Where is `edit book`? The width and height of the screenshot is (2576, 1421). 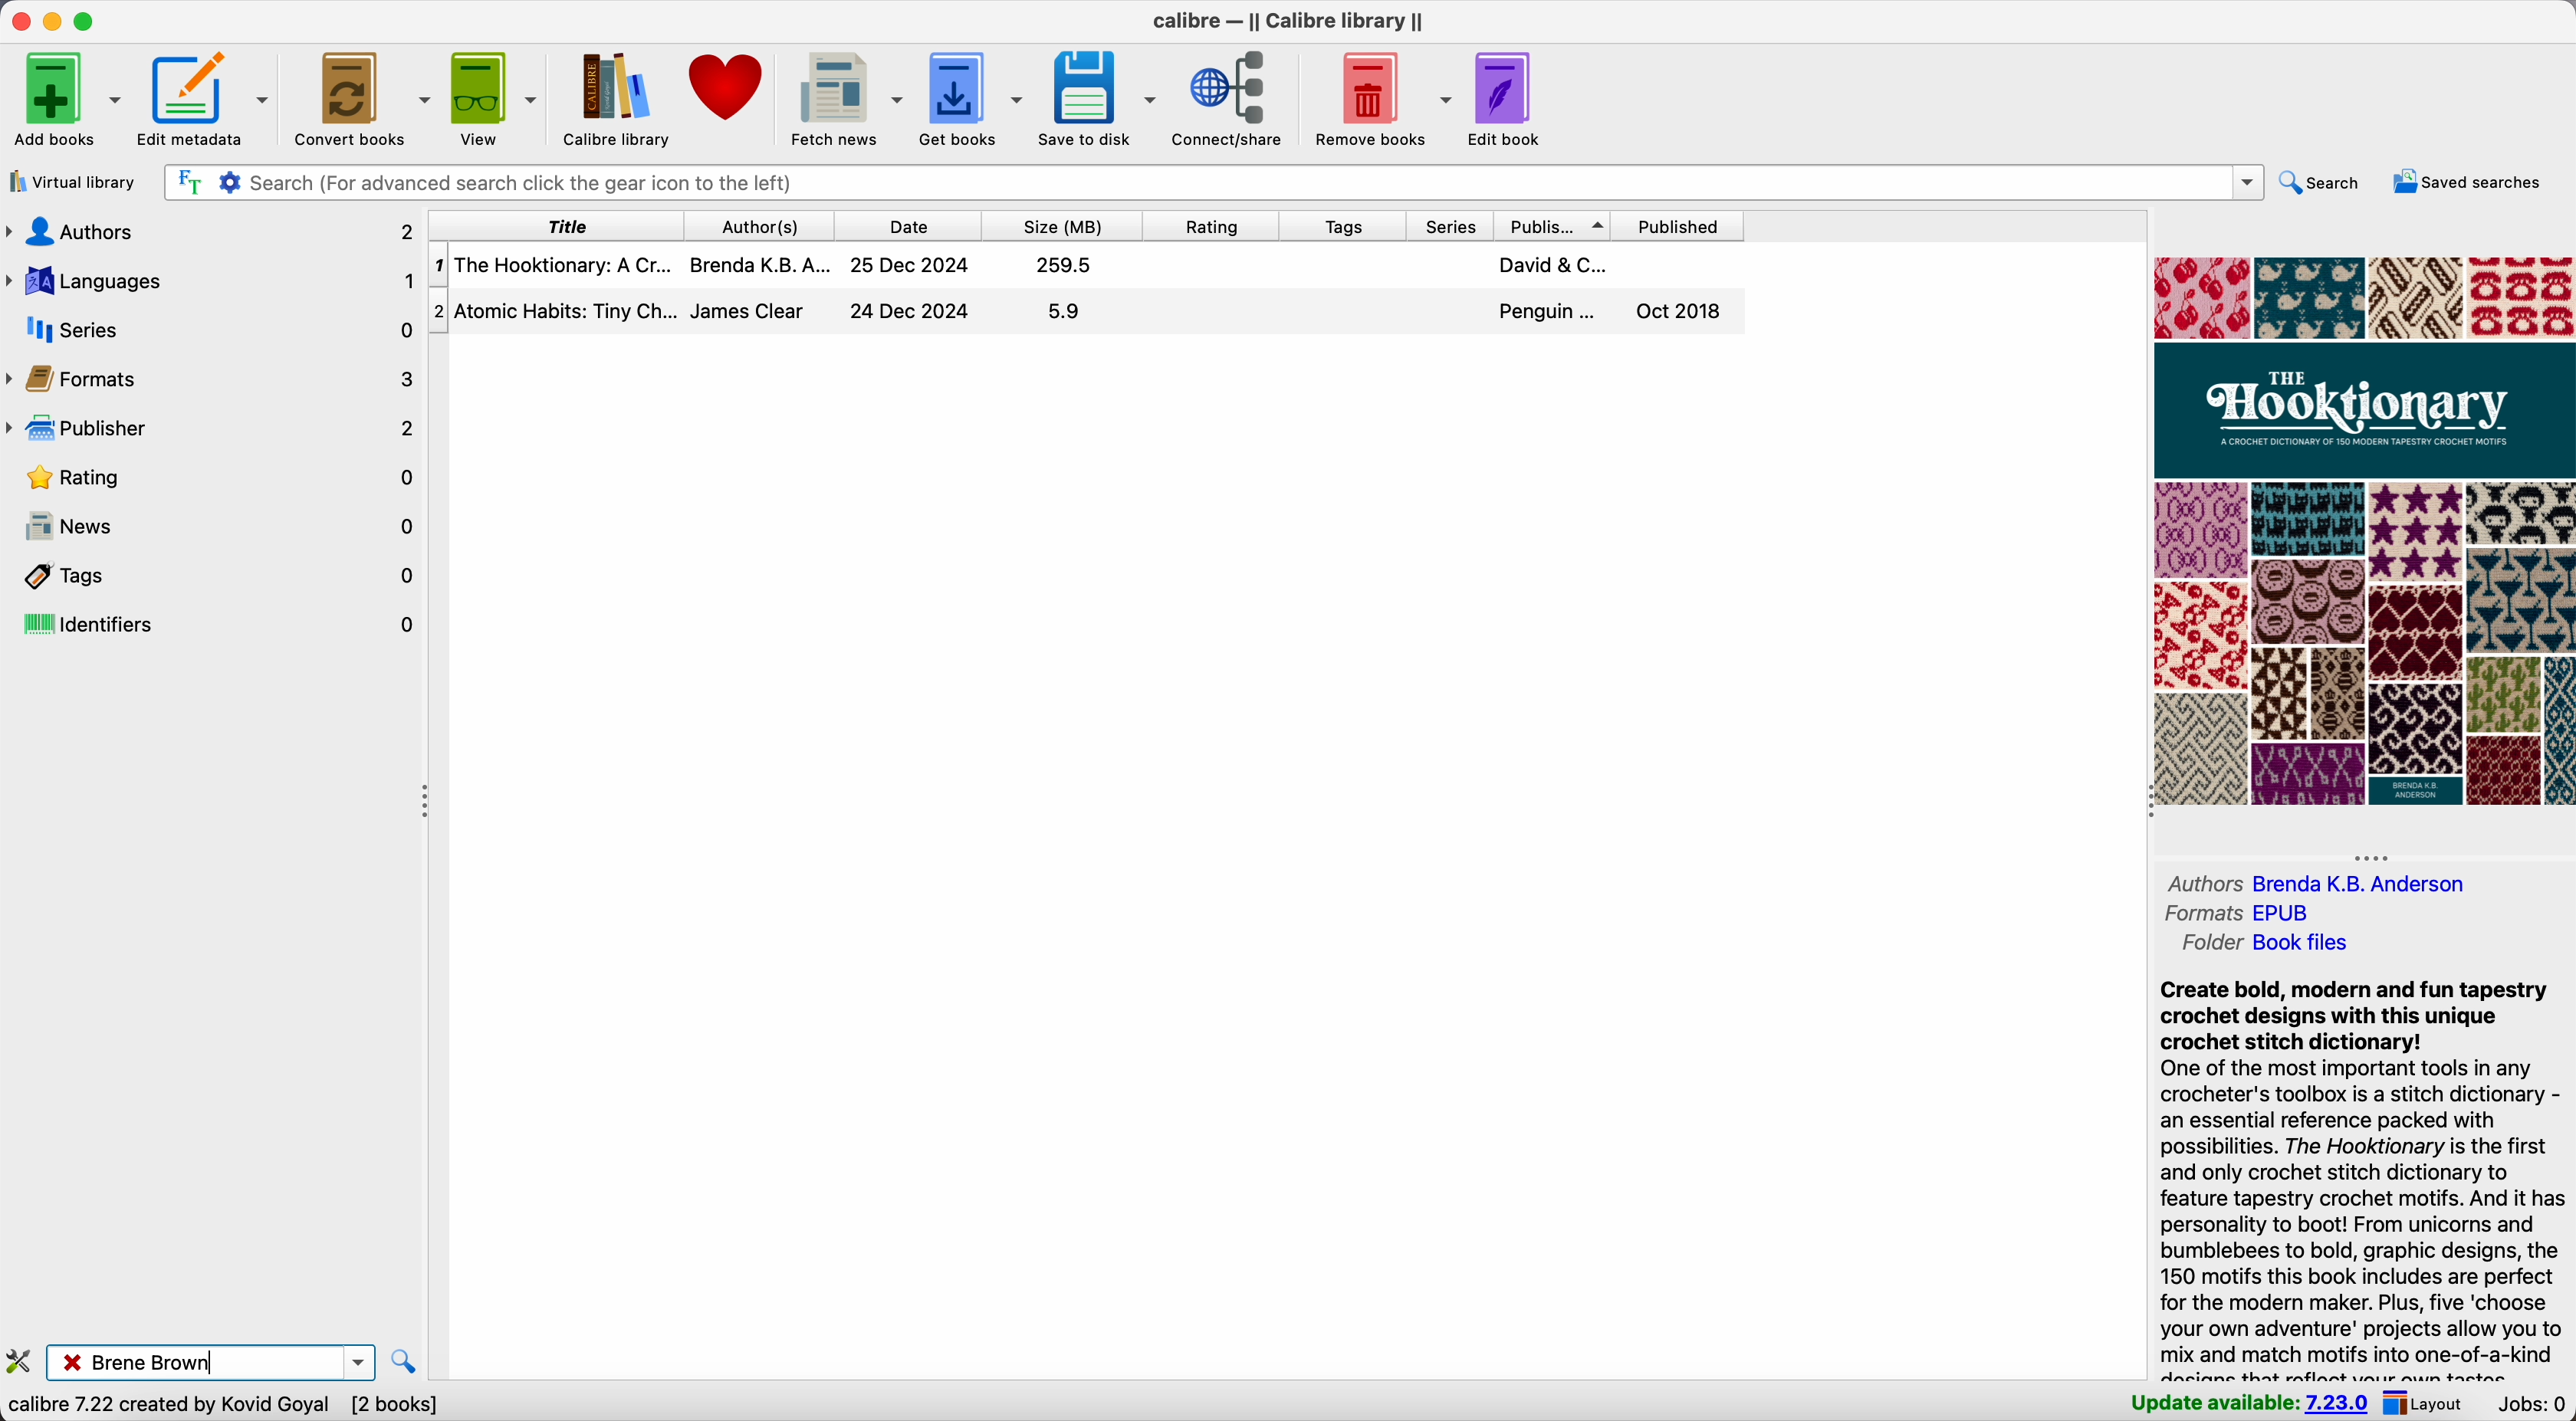
edit book is located at coordinates (1514, 100).